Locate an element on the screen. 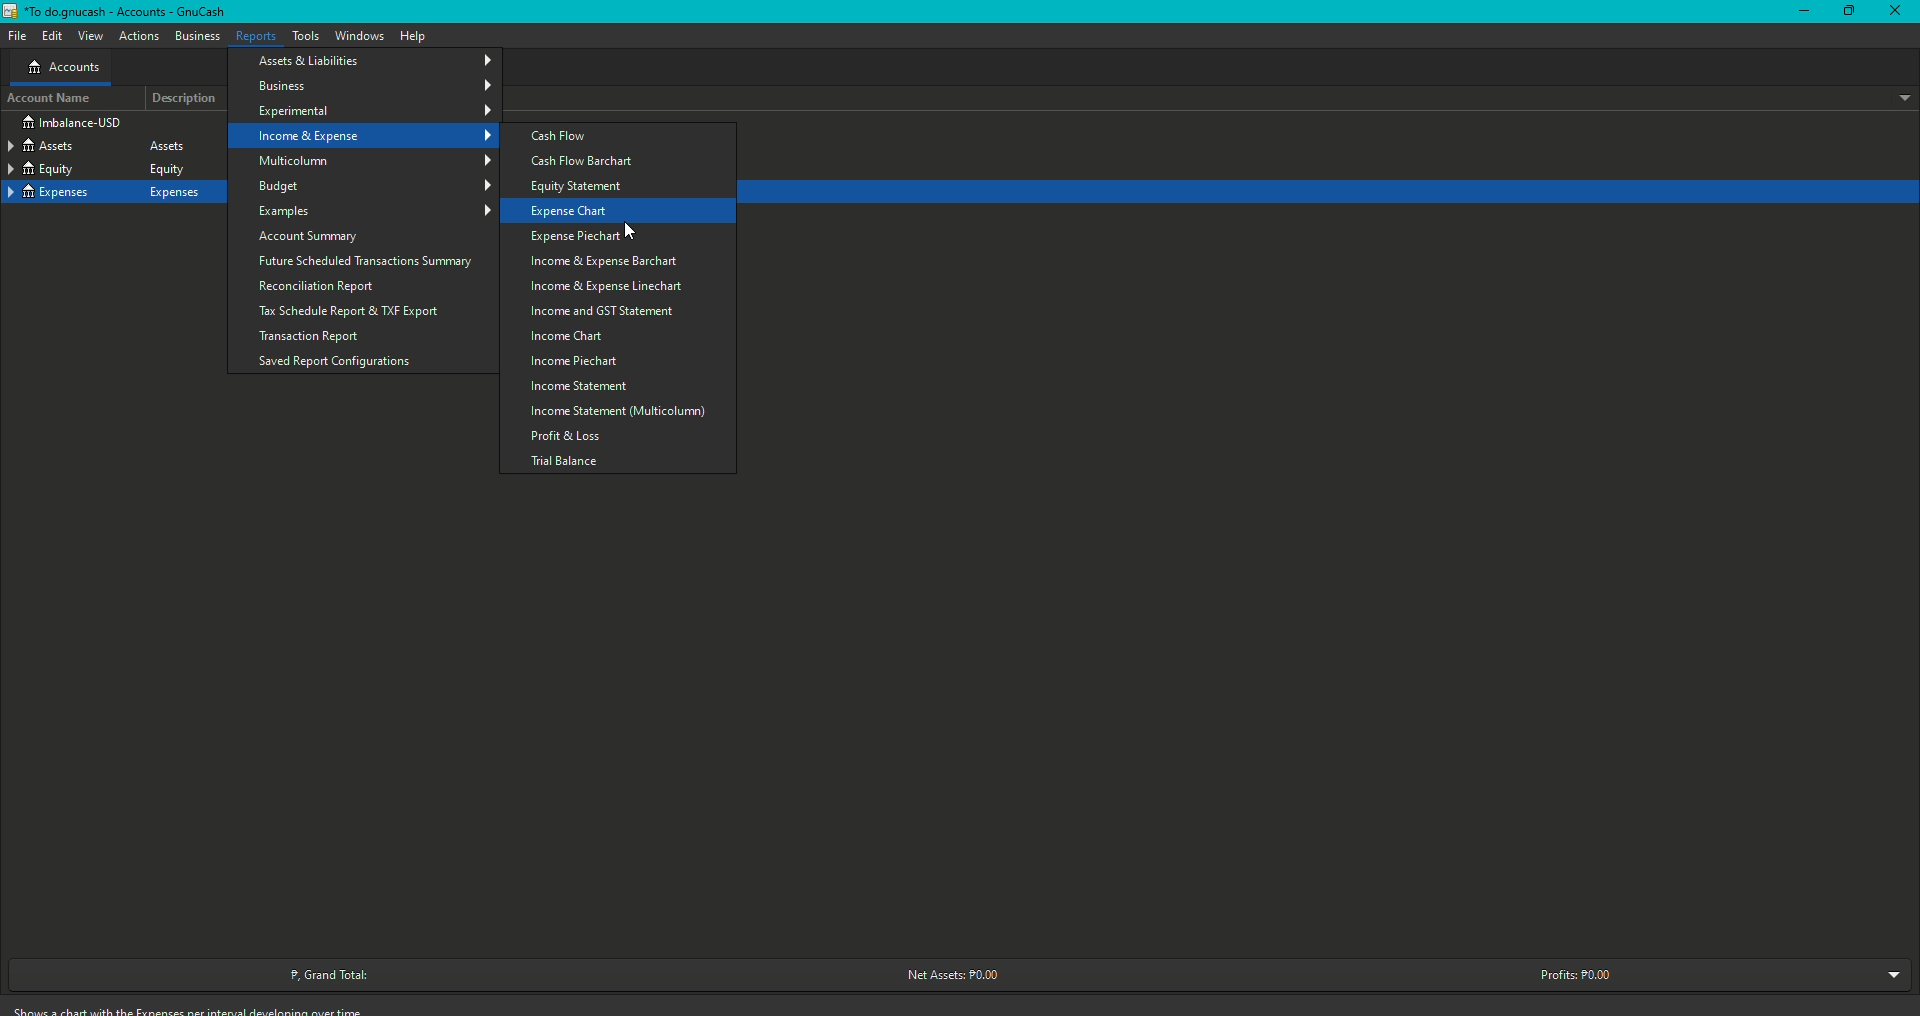 This screenshot has height=1016, width=1920. Trial balance is located at coordinates (564, 463).